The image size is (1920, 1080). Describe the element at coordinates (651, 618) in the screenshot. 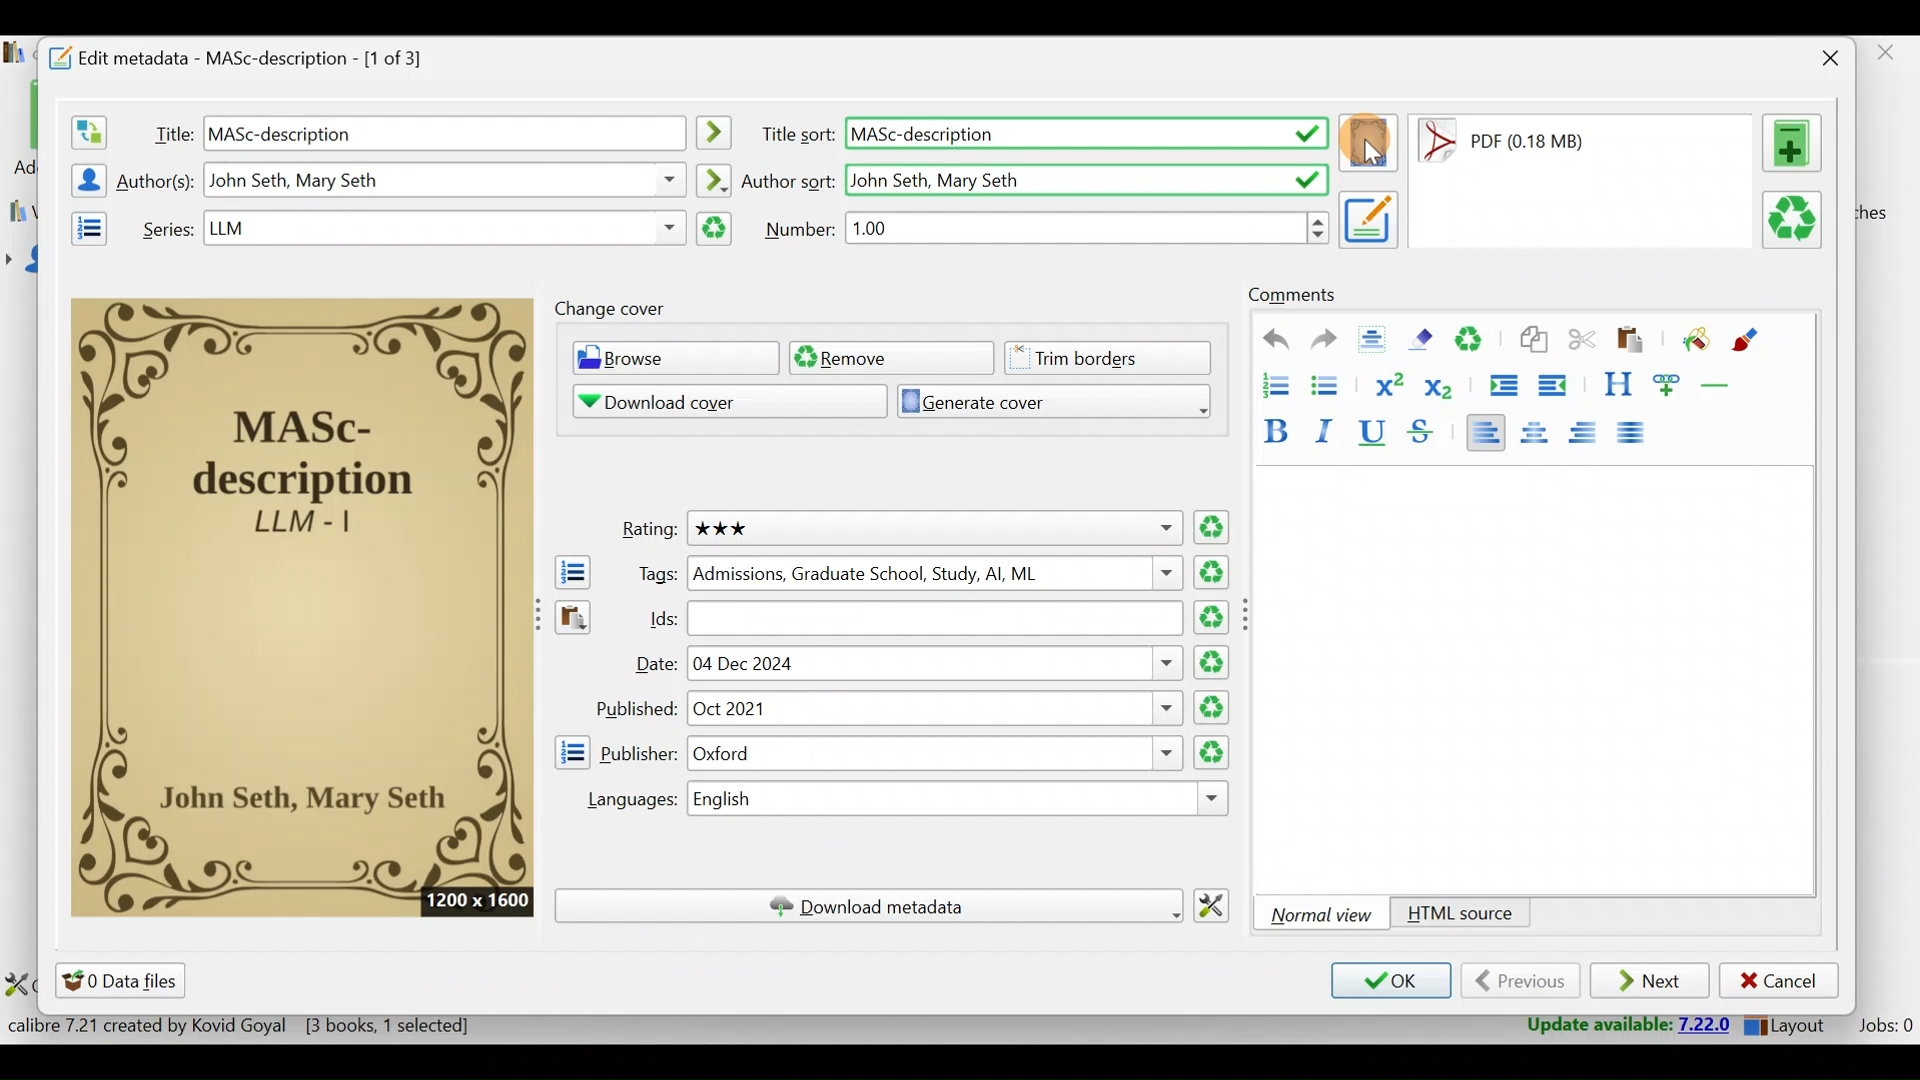

I see `Ids` at that location.